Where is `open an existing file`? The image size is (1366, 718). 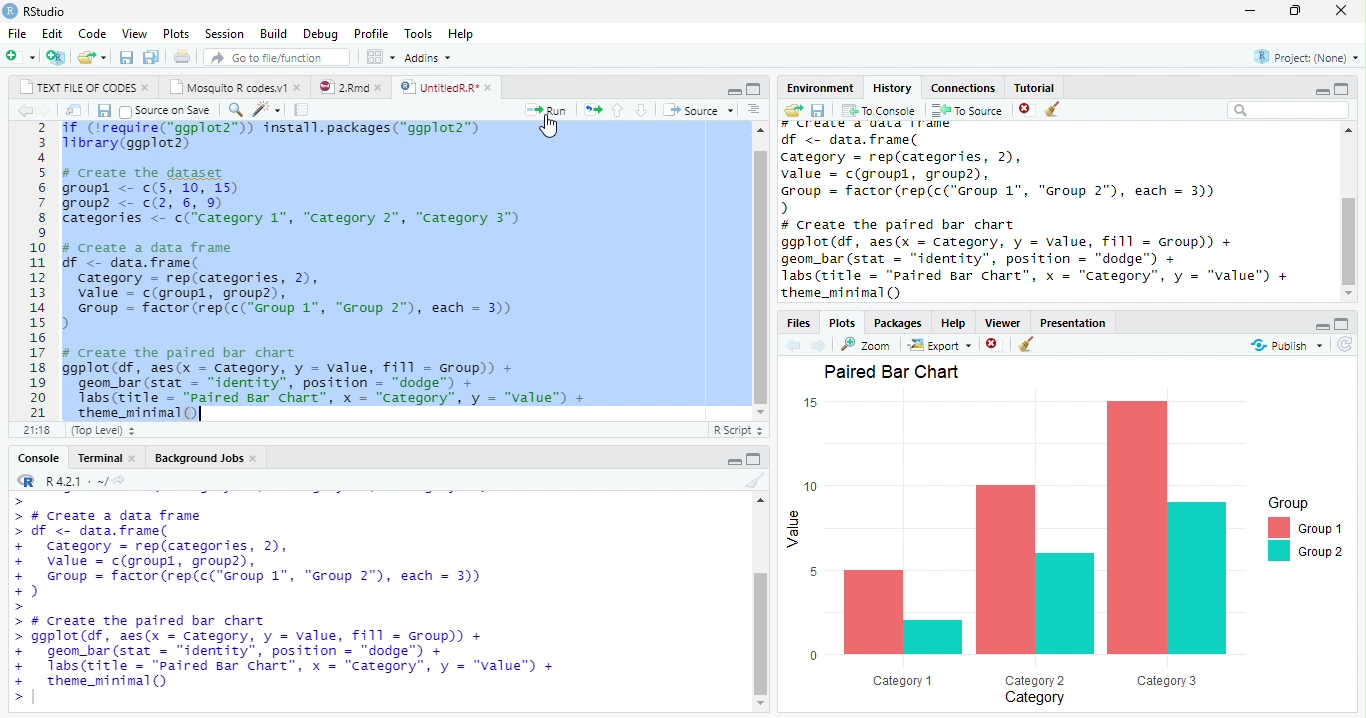 open an existing file is located at coordinates (91, 56).